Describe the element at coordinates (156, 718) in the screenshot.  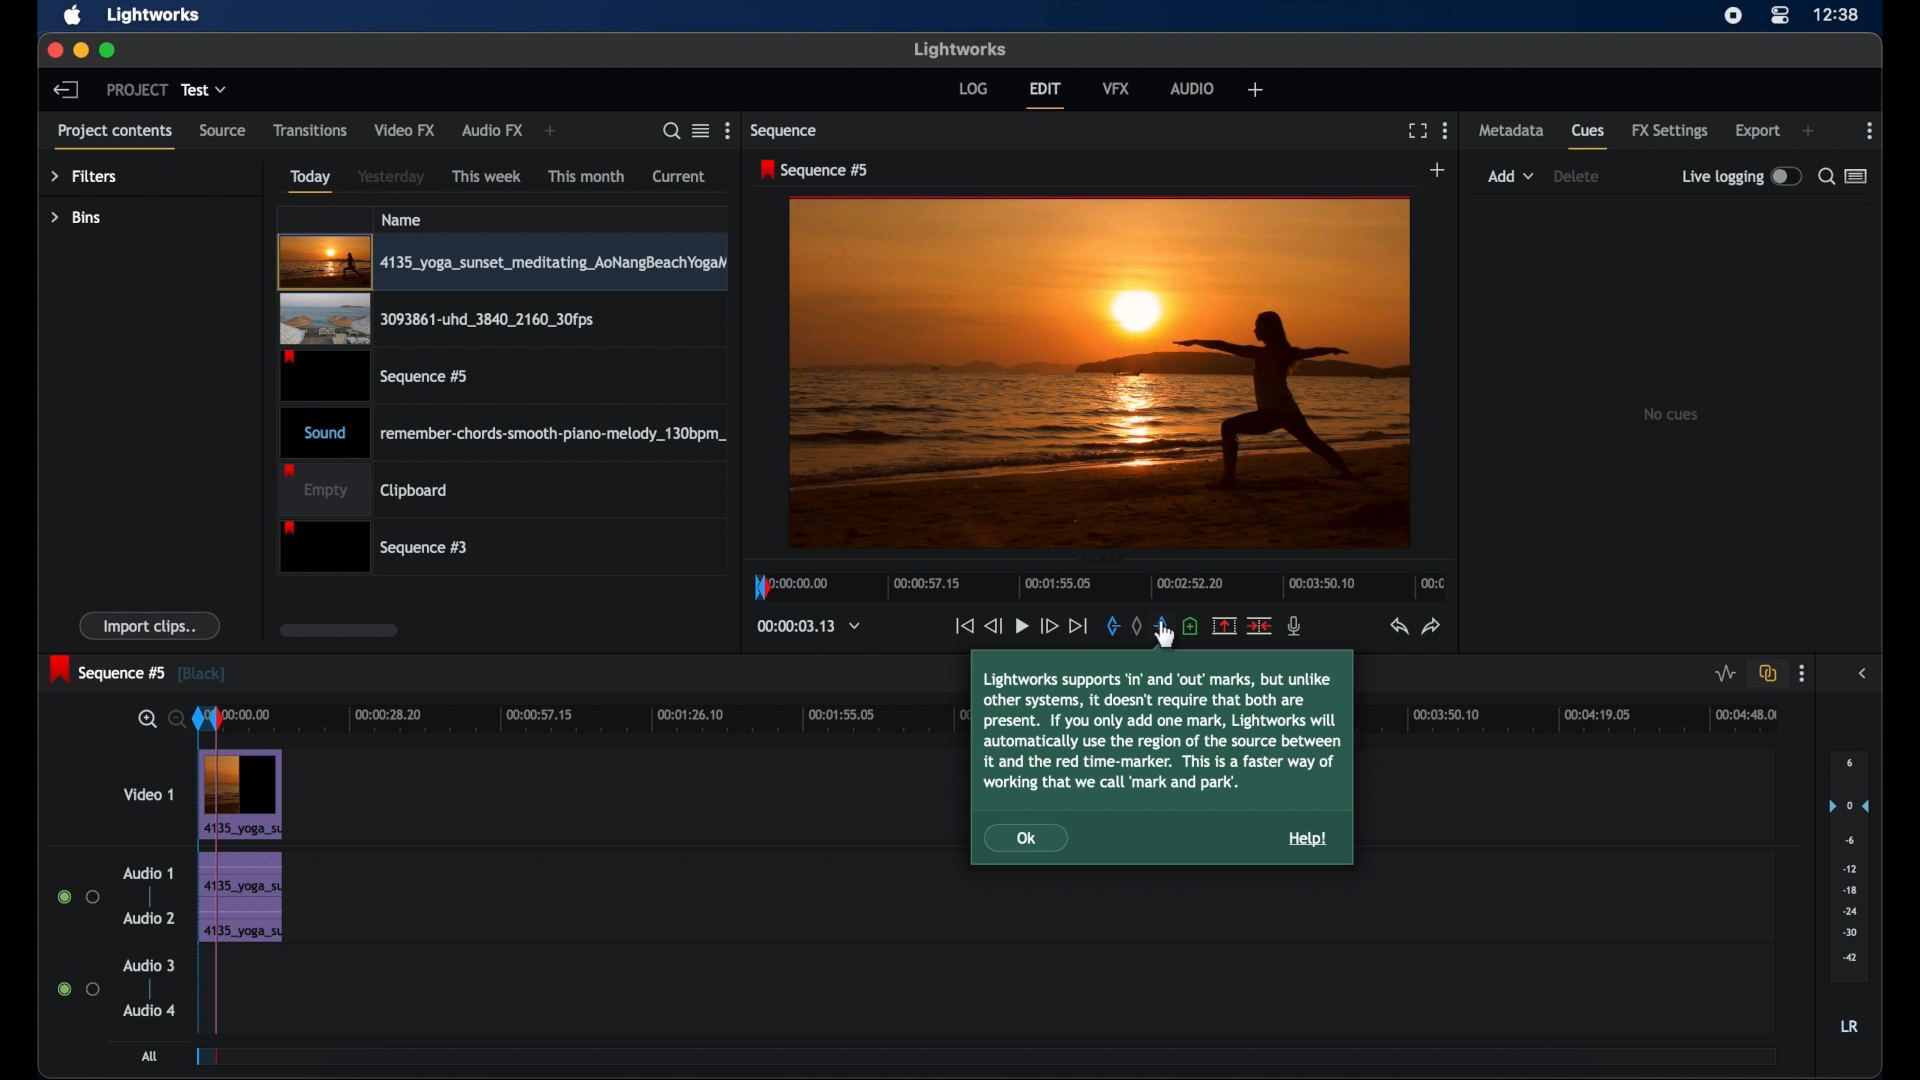
I see `zoom ` at that location.